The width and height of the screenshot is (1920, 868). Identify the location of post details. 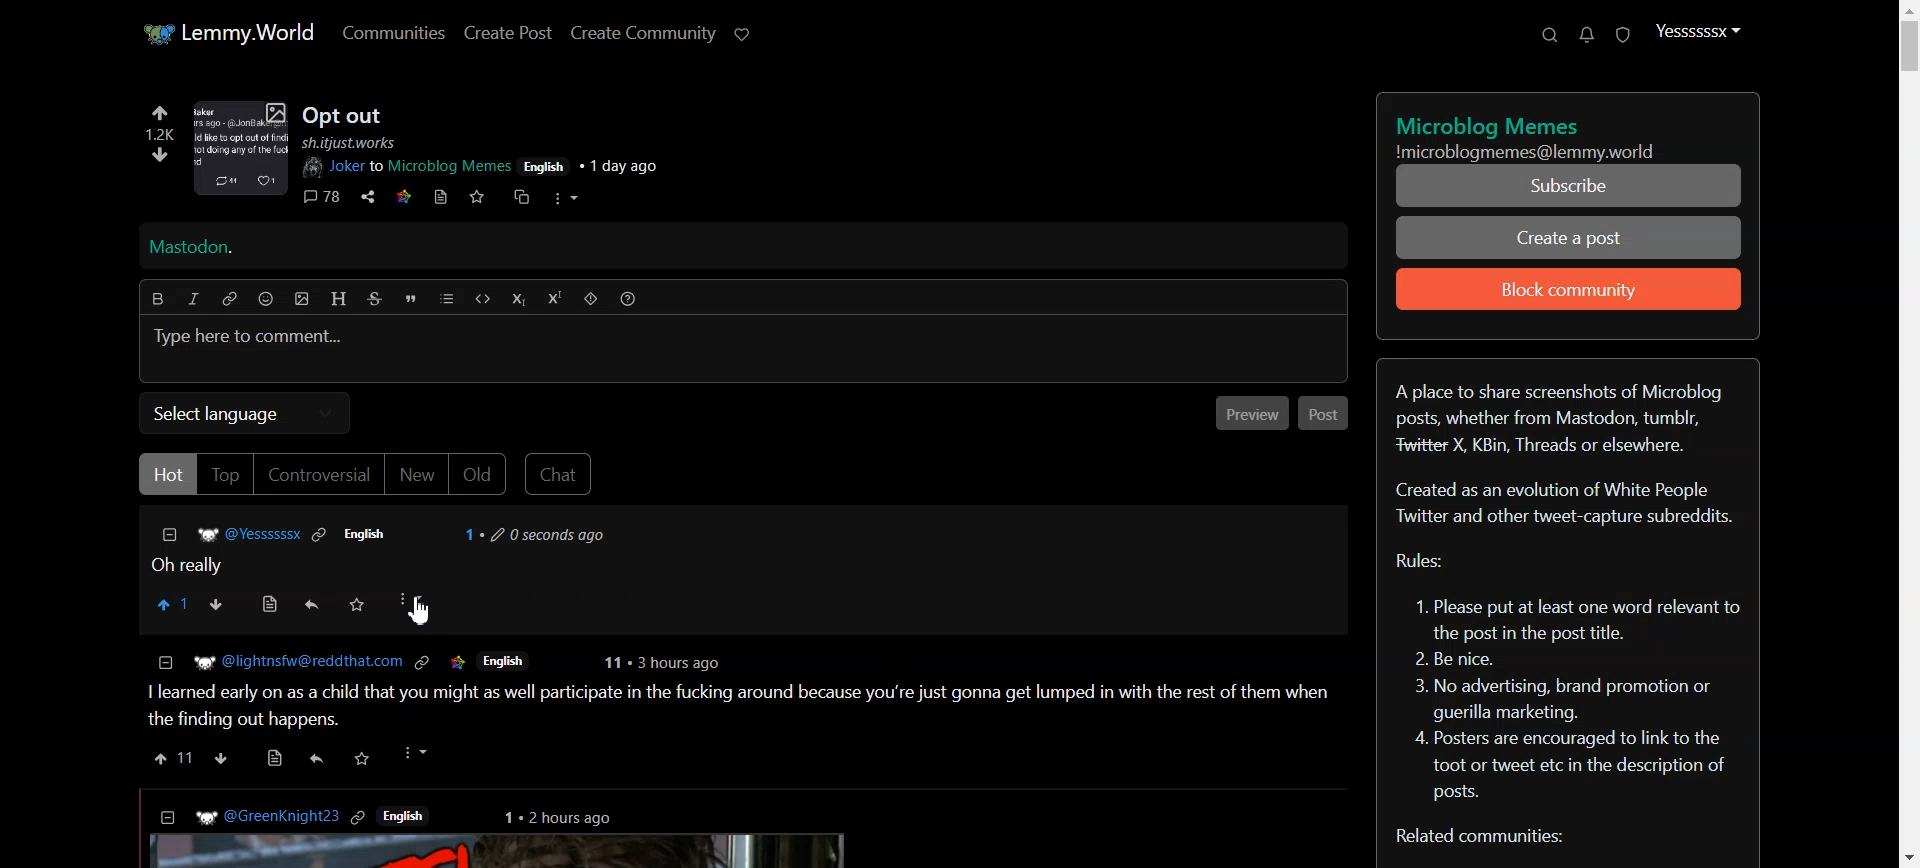
(506, 159).